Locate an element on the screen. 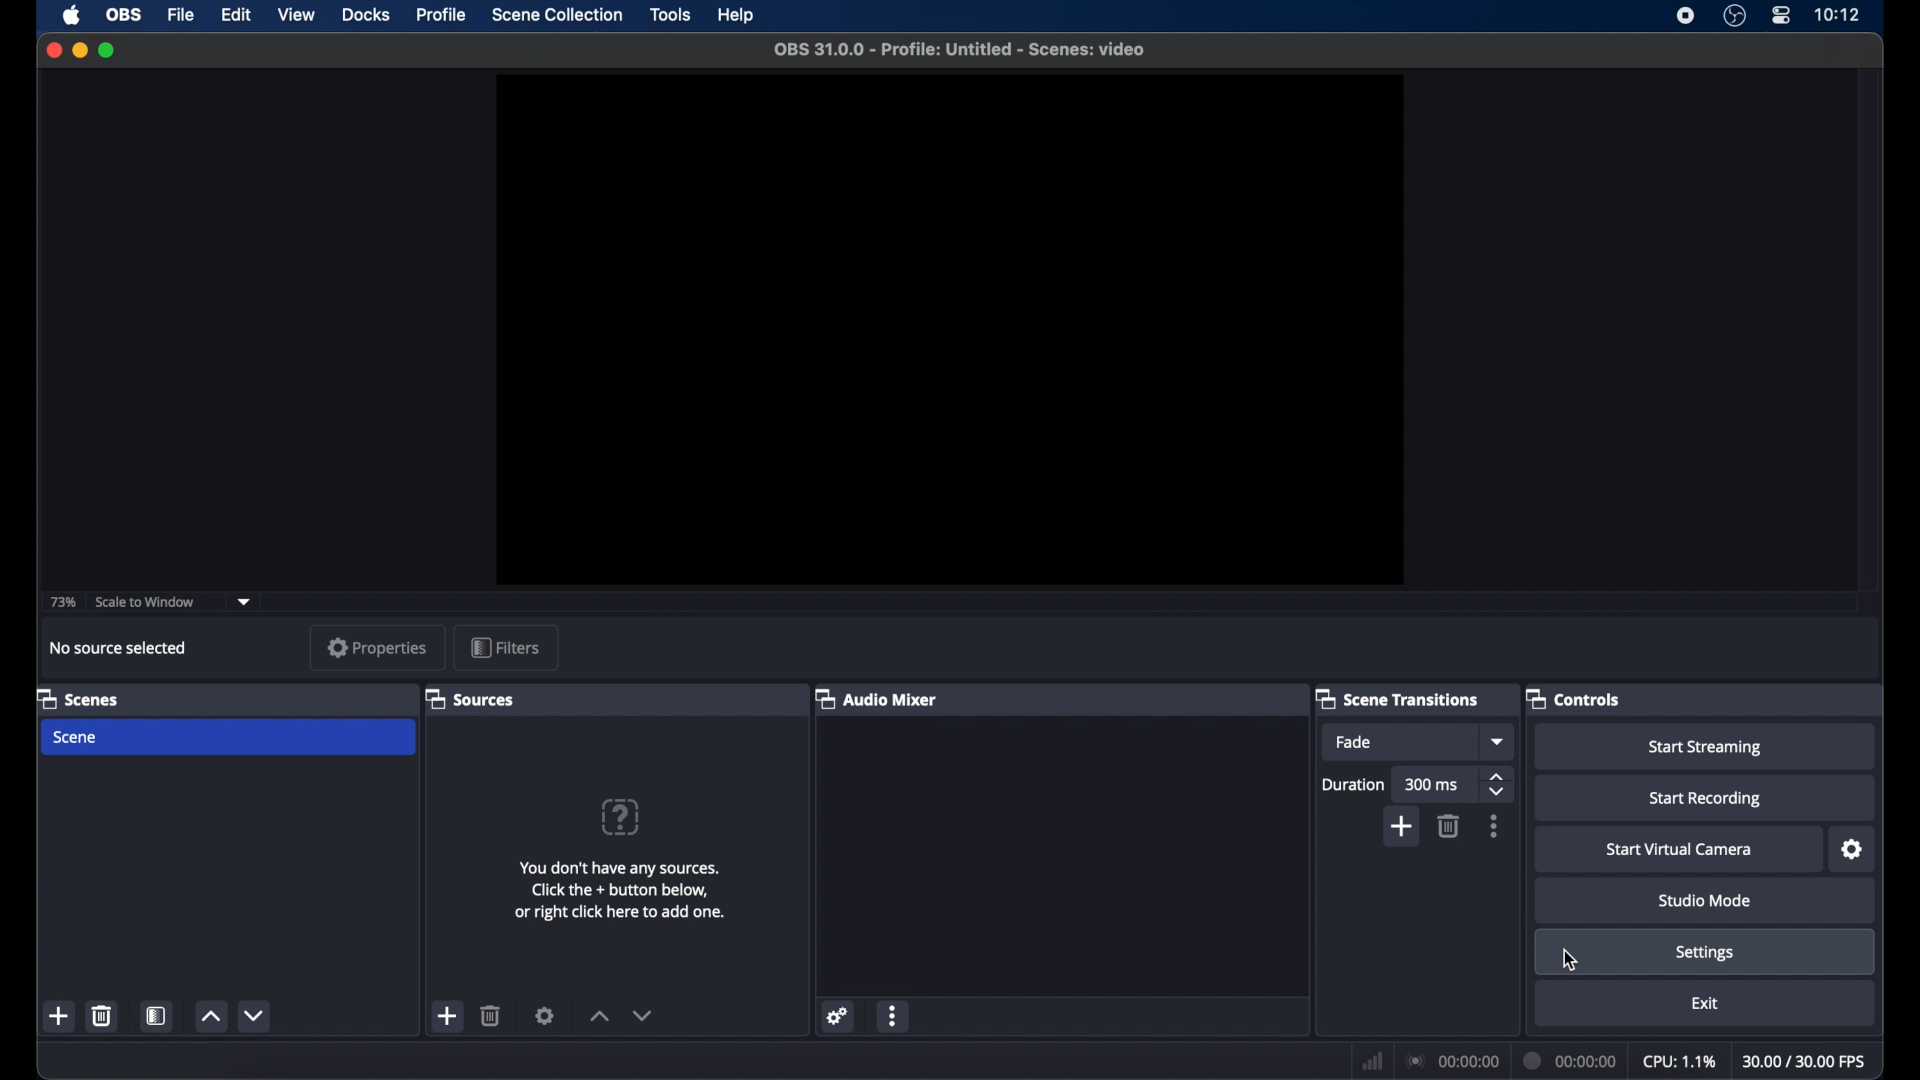  stepper buttons is located at coordinates (1500, 785).